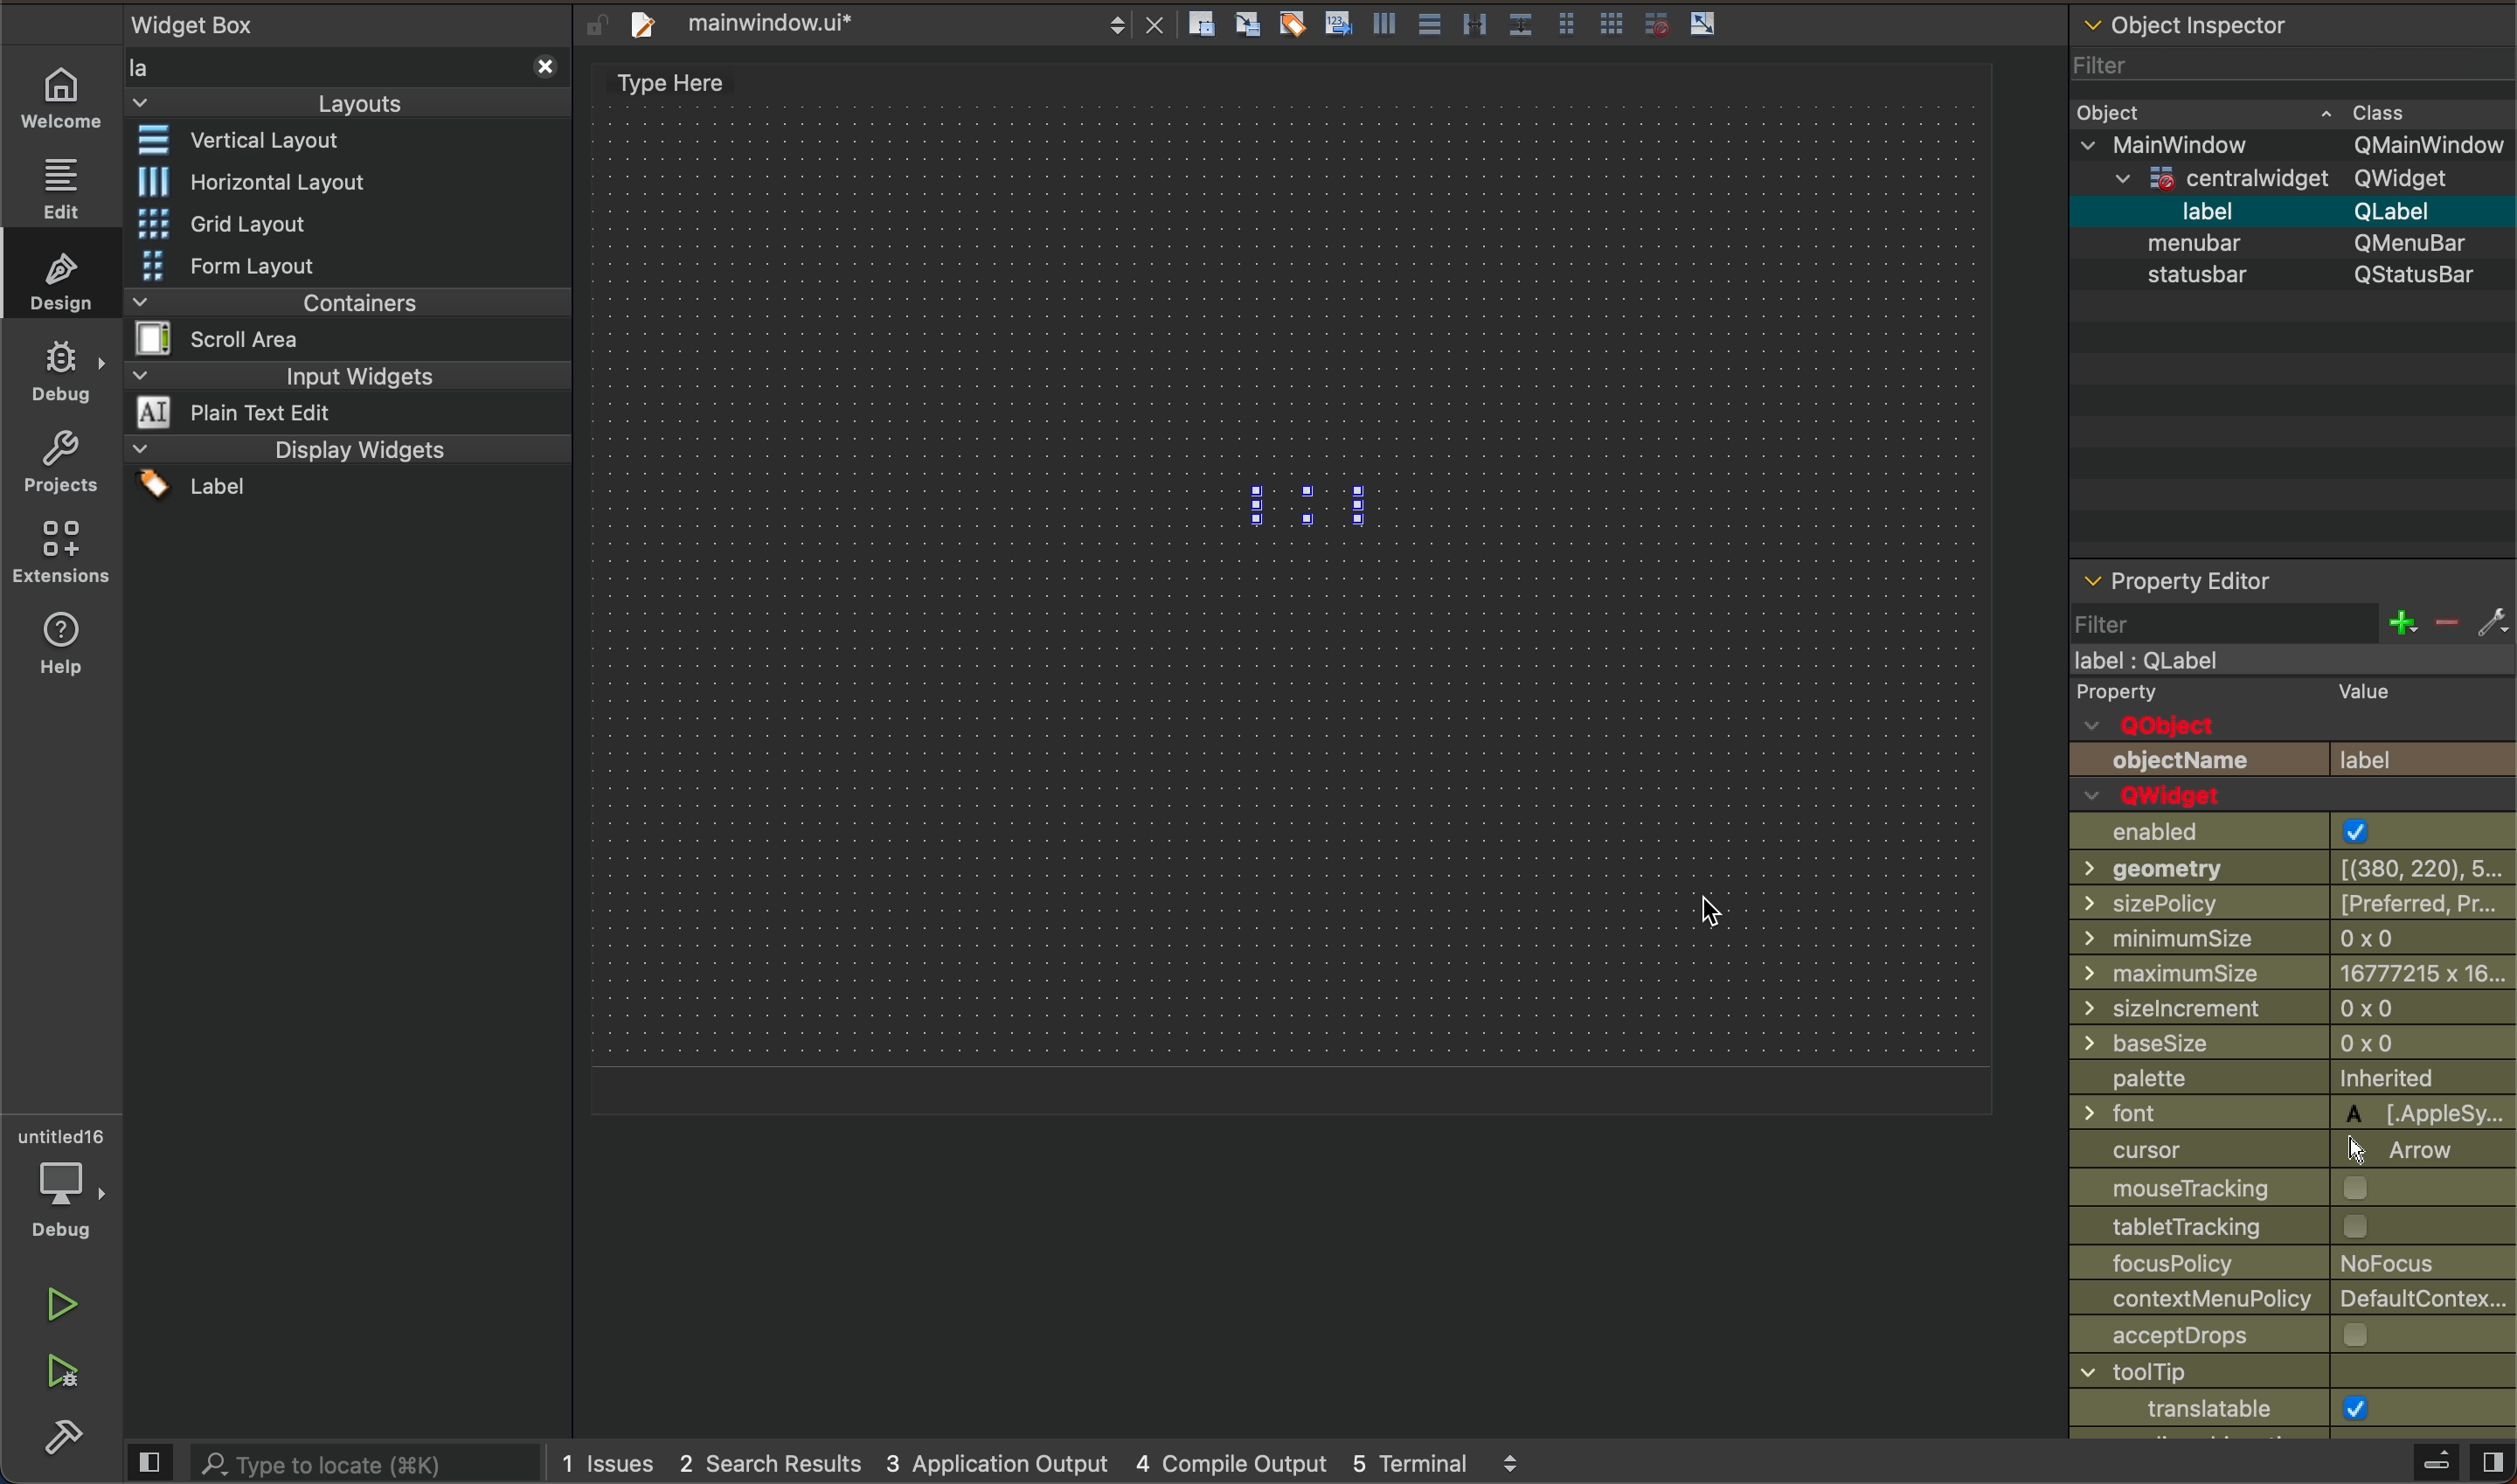  Describe the element at coordinates (2219, 69) in the screenshot. I see `filter` at that location.